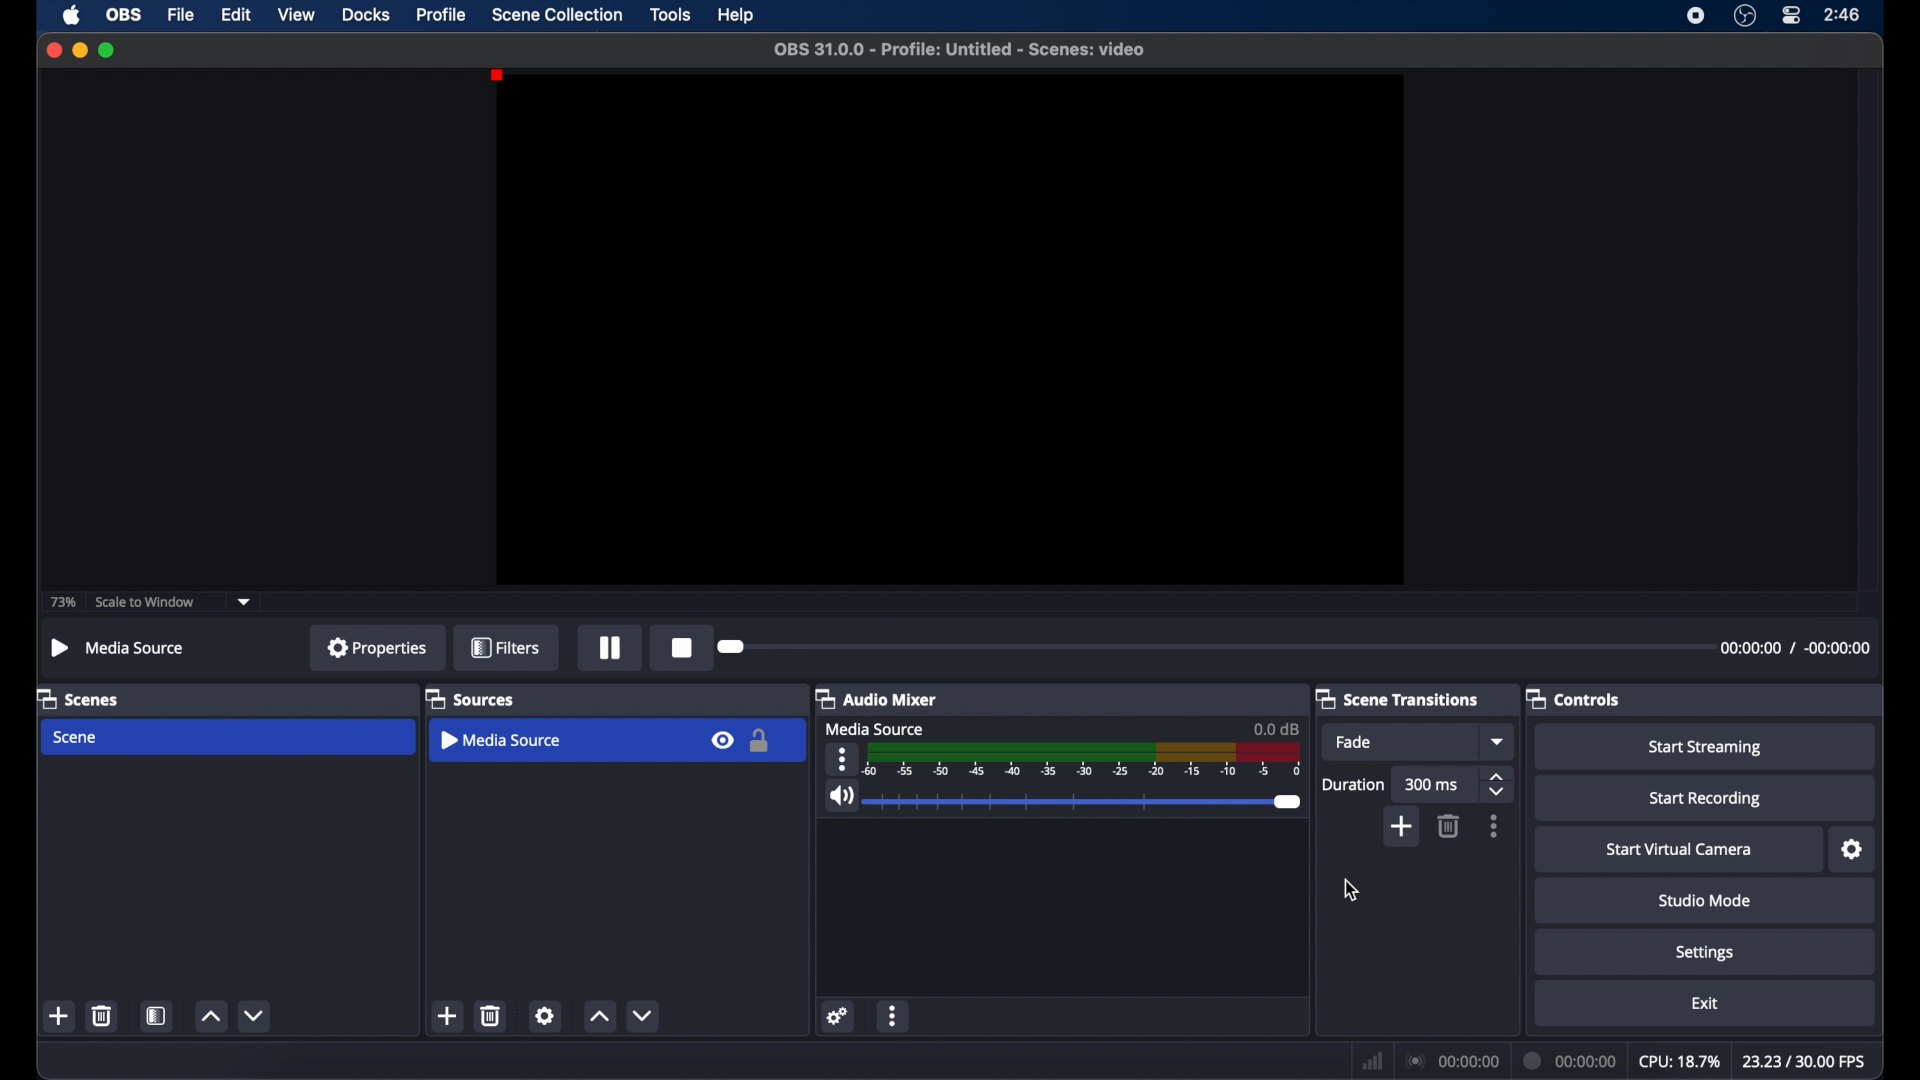 This screenshot has height=1080, width=1920. I want to click on controls, so click(1574, 698).